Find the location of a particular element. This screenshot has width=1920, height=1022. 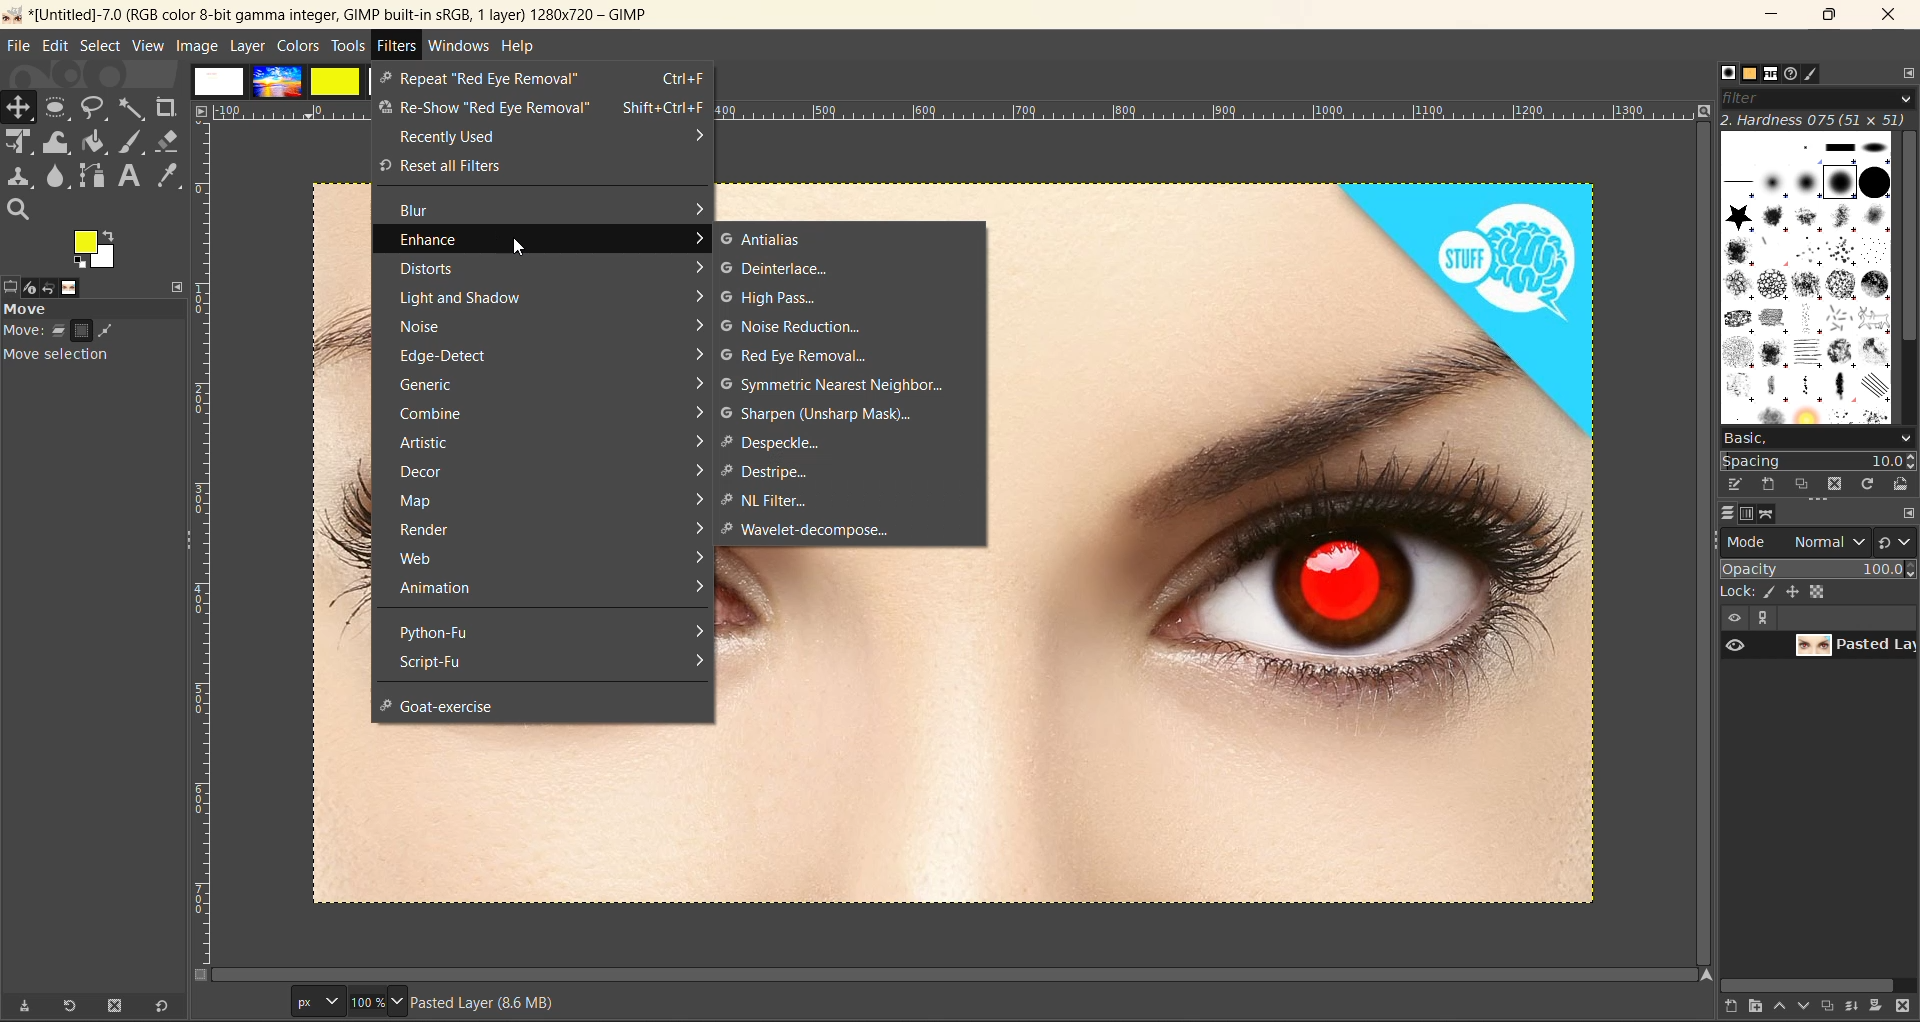

merge this layer is located at coordinates (1855, 1007).